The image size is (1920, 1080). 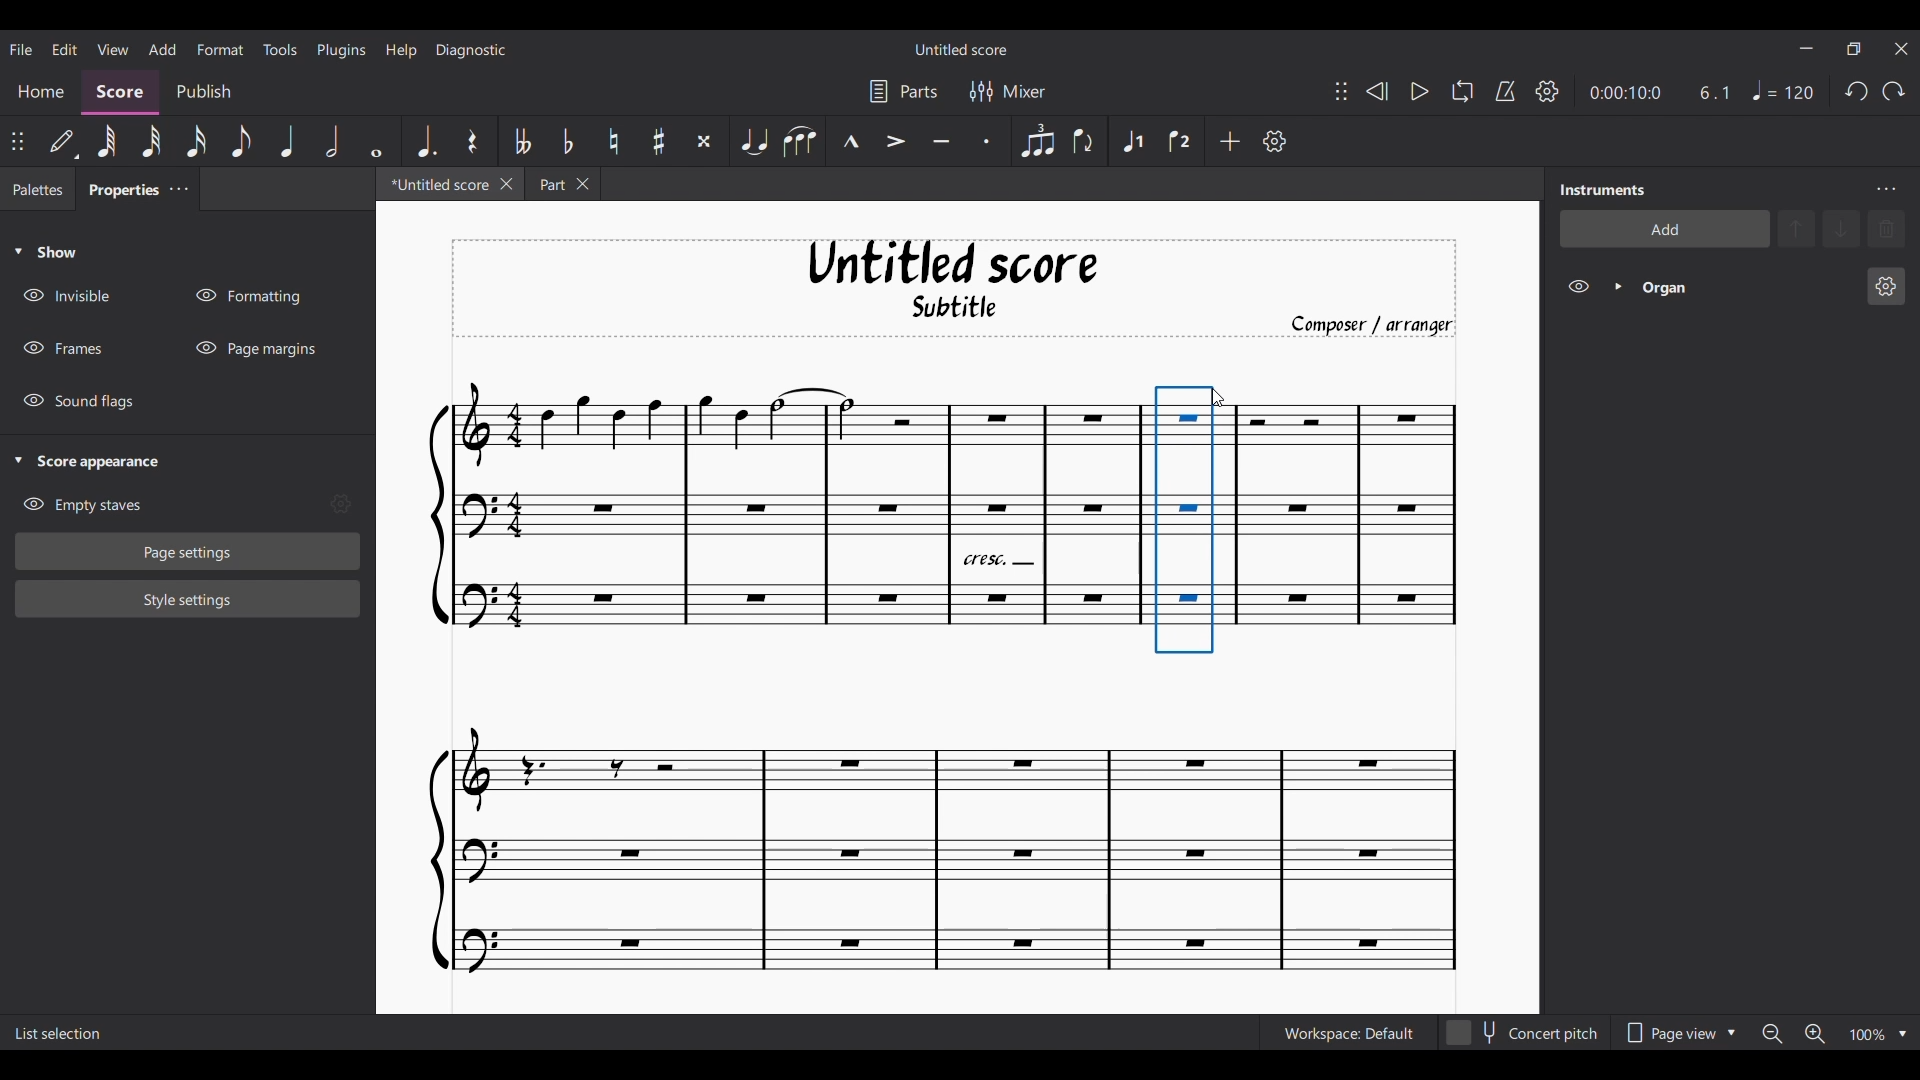 I want to click on Minimize, so click(x=1806, y=48).